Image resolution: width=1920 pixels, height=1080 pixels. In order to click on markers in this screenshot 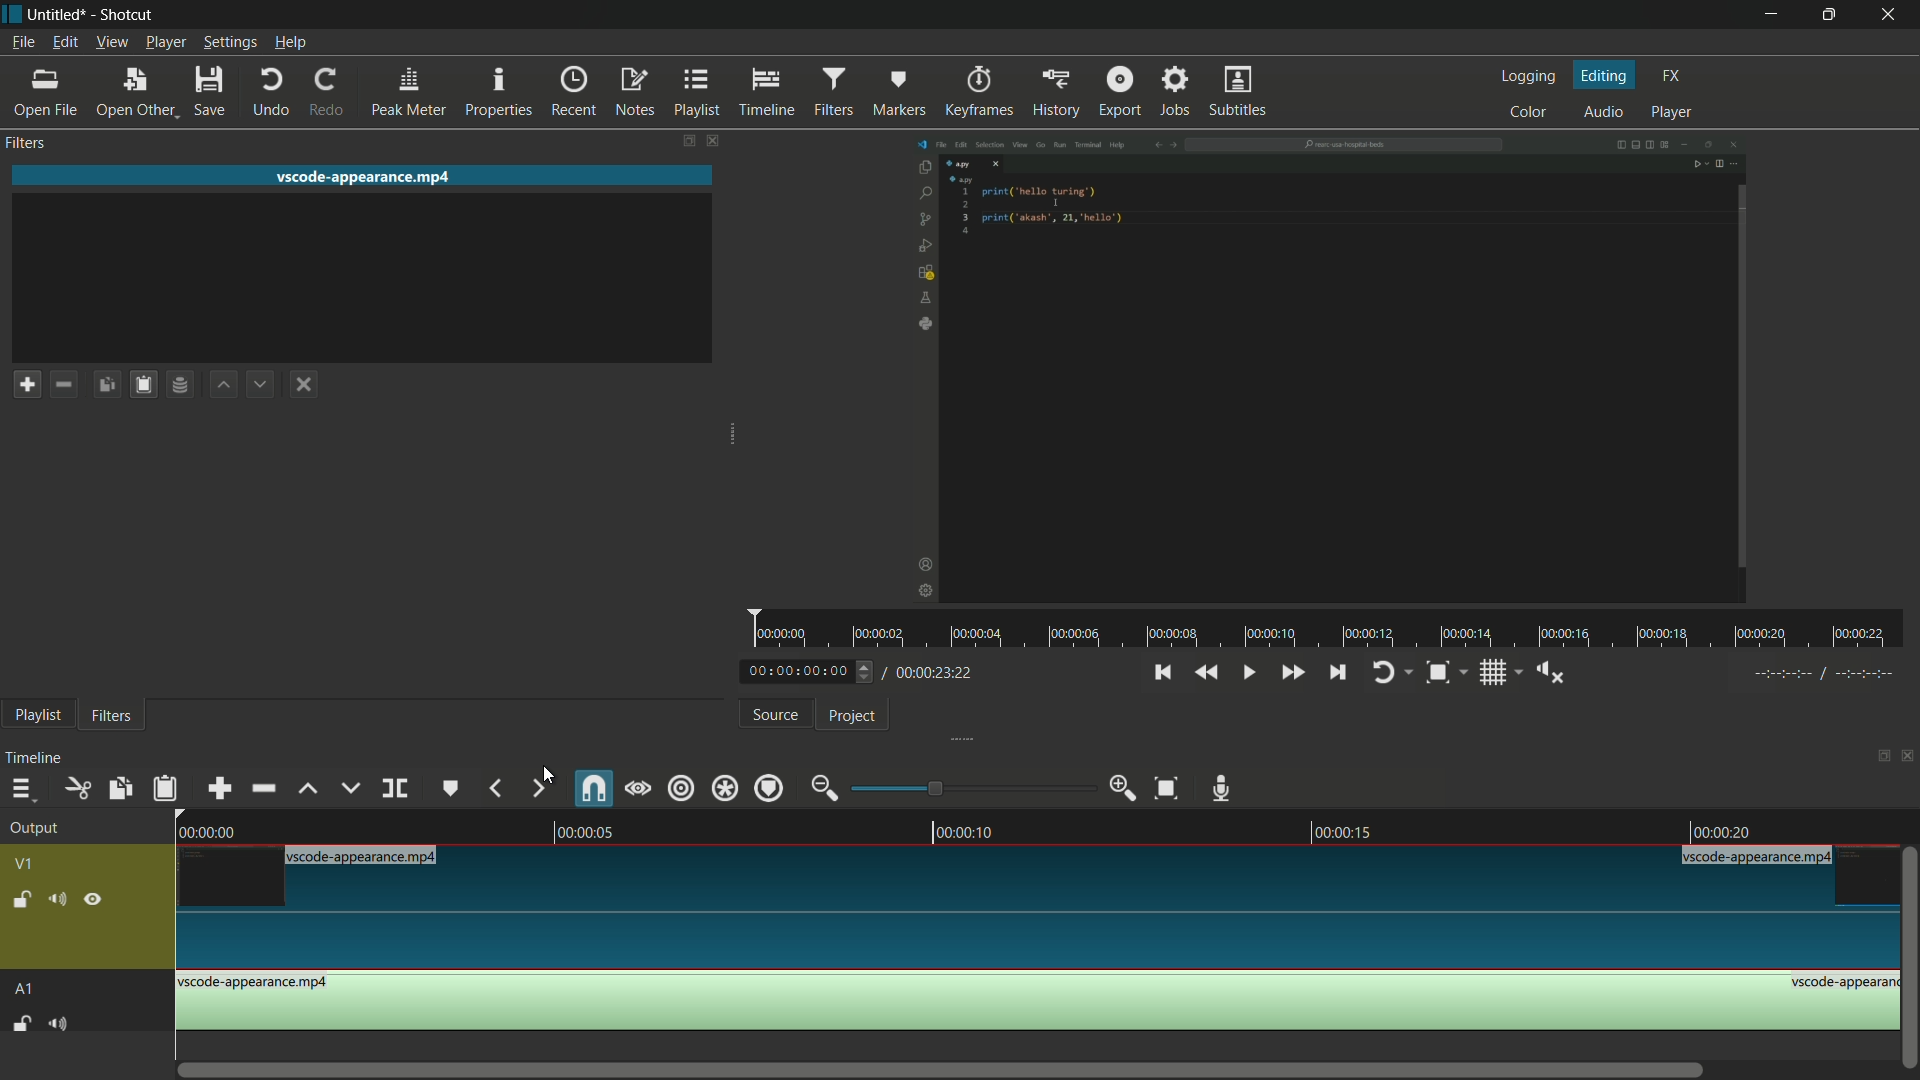, I will do `click(901, 92)`.